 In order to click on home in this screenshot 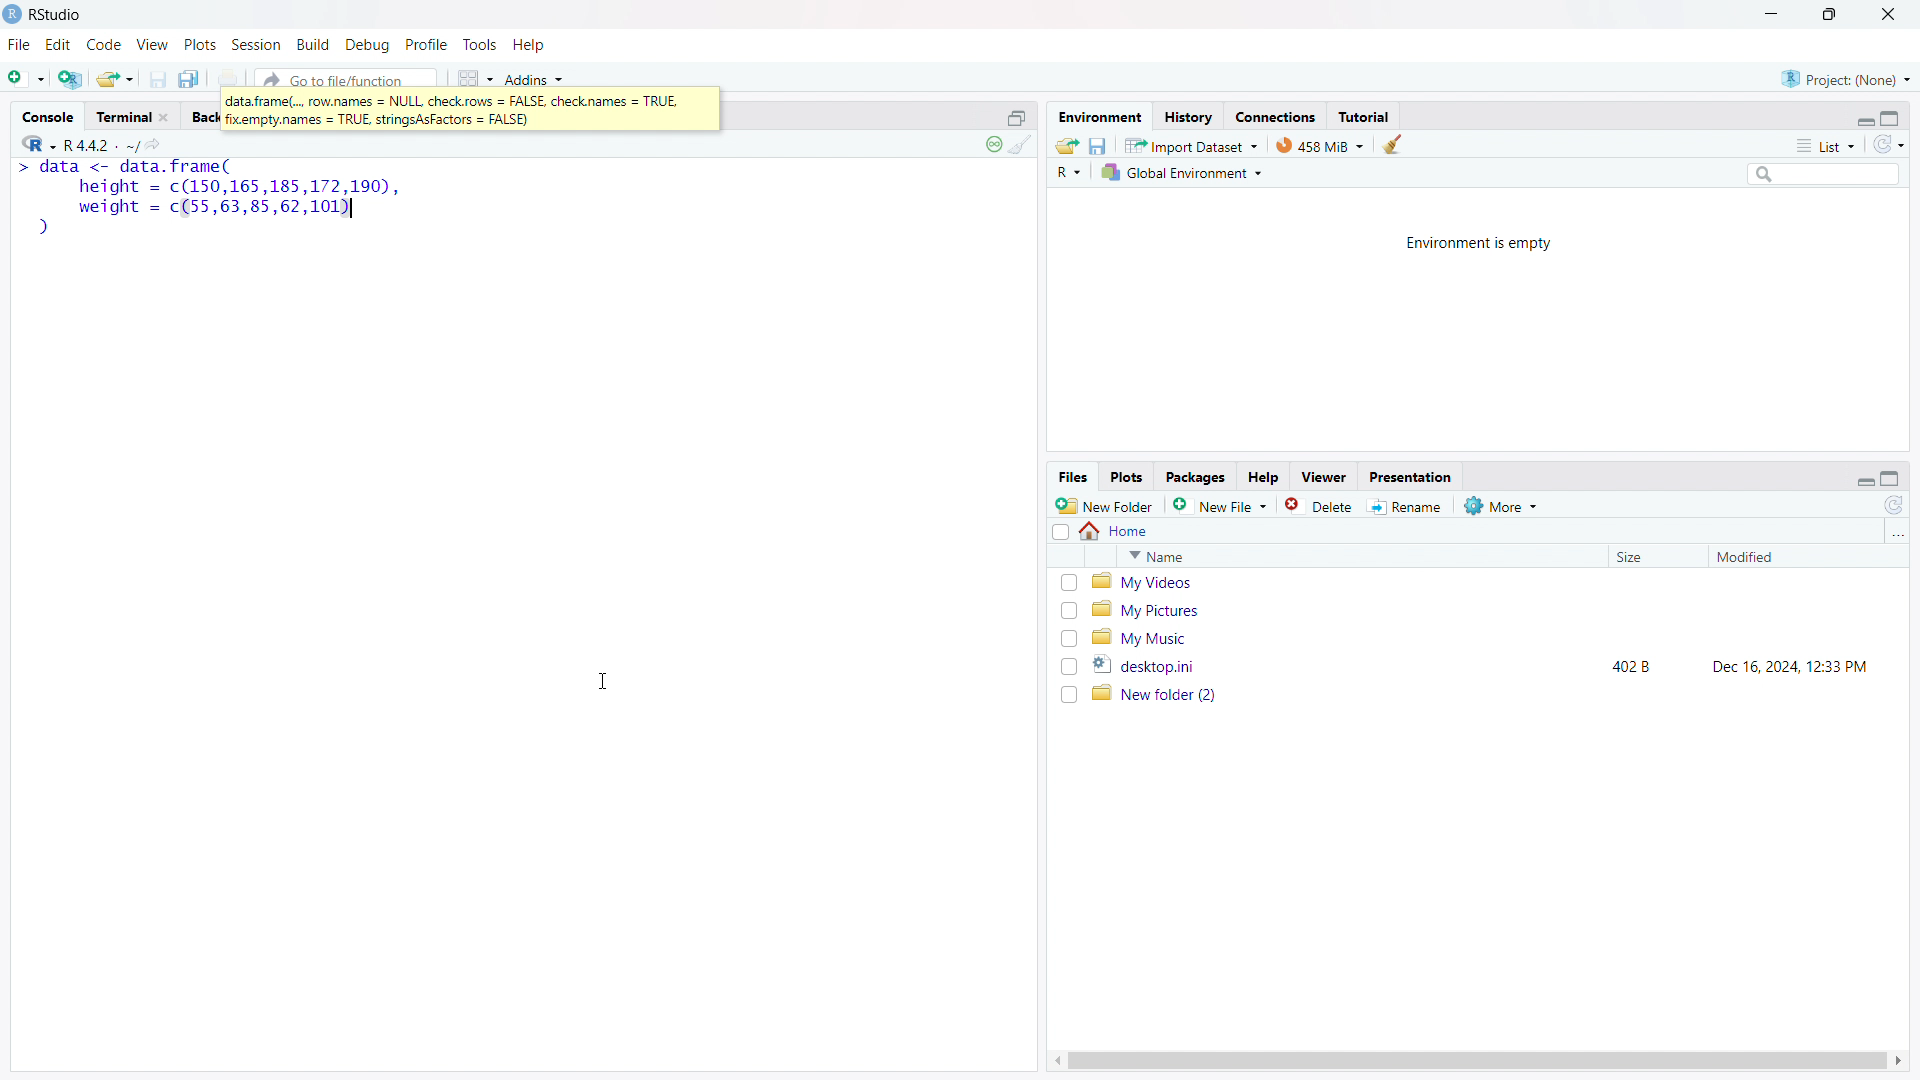, I will do `click(1116, 531)`.